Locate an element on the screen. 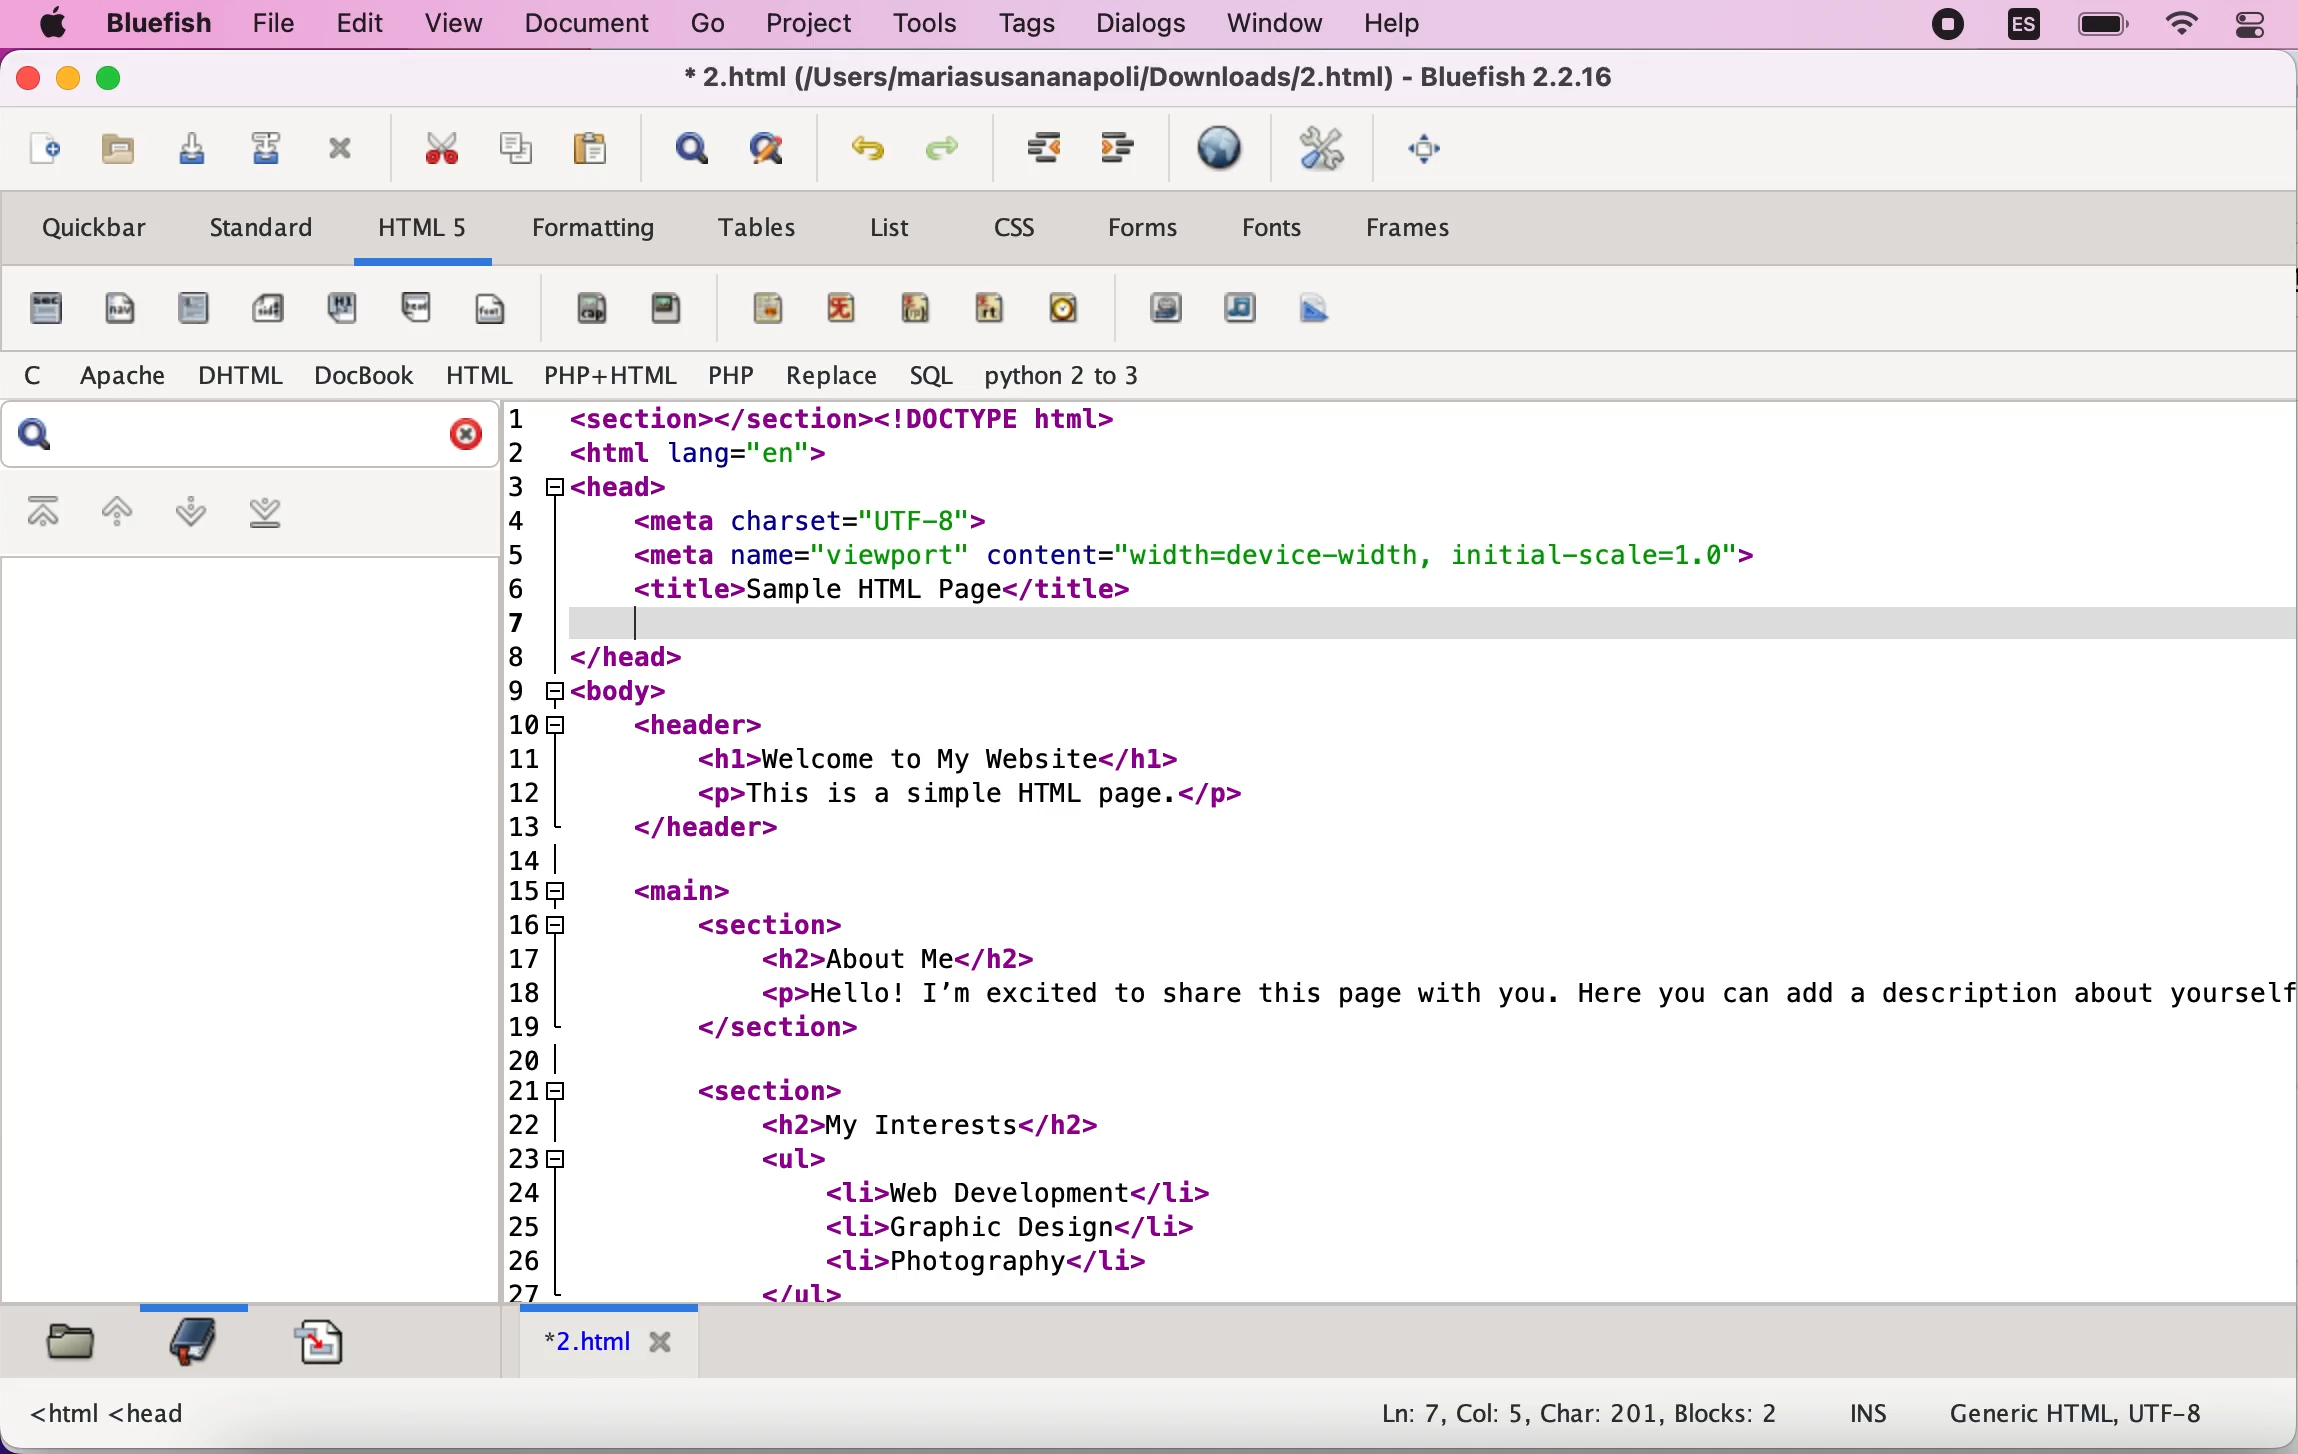  figure is located at coordinates (670, 309).